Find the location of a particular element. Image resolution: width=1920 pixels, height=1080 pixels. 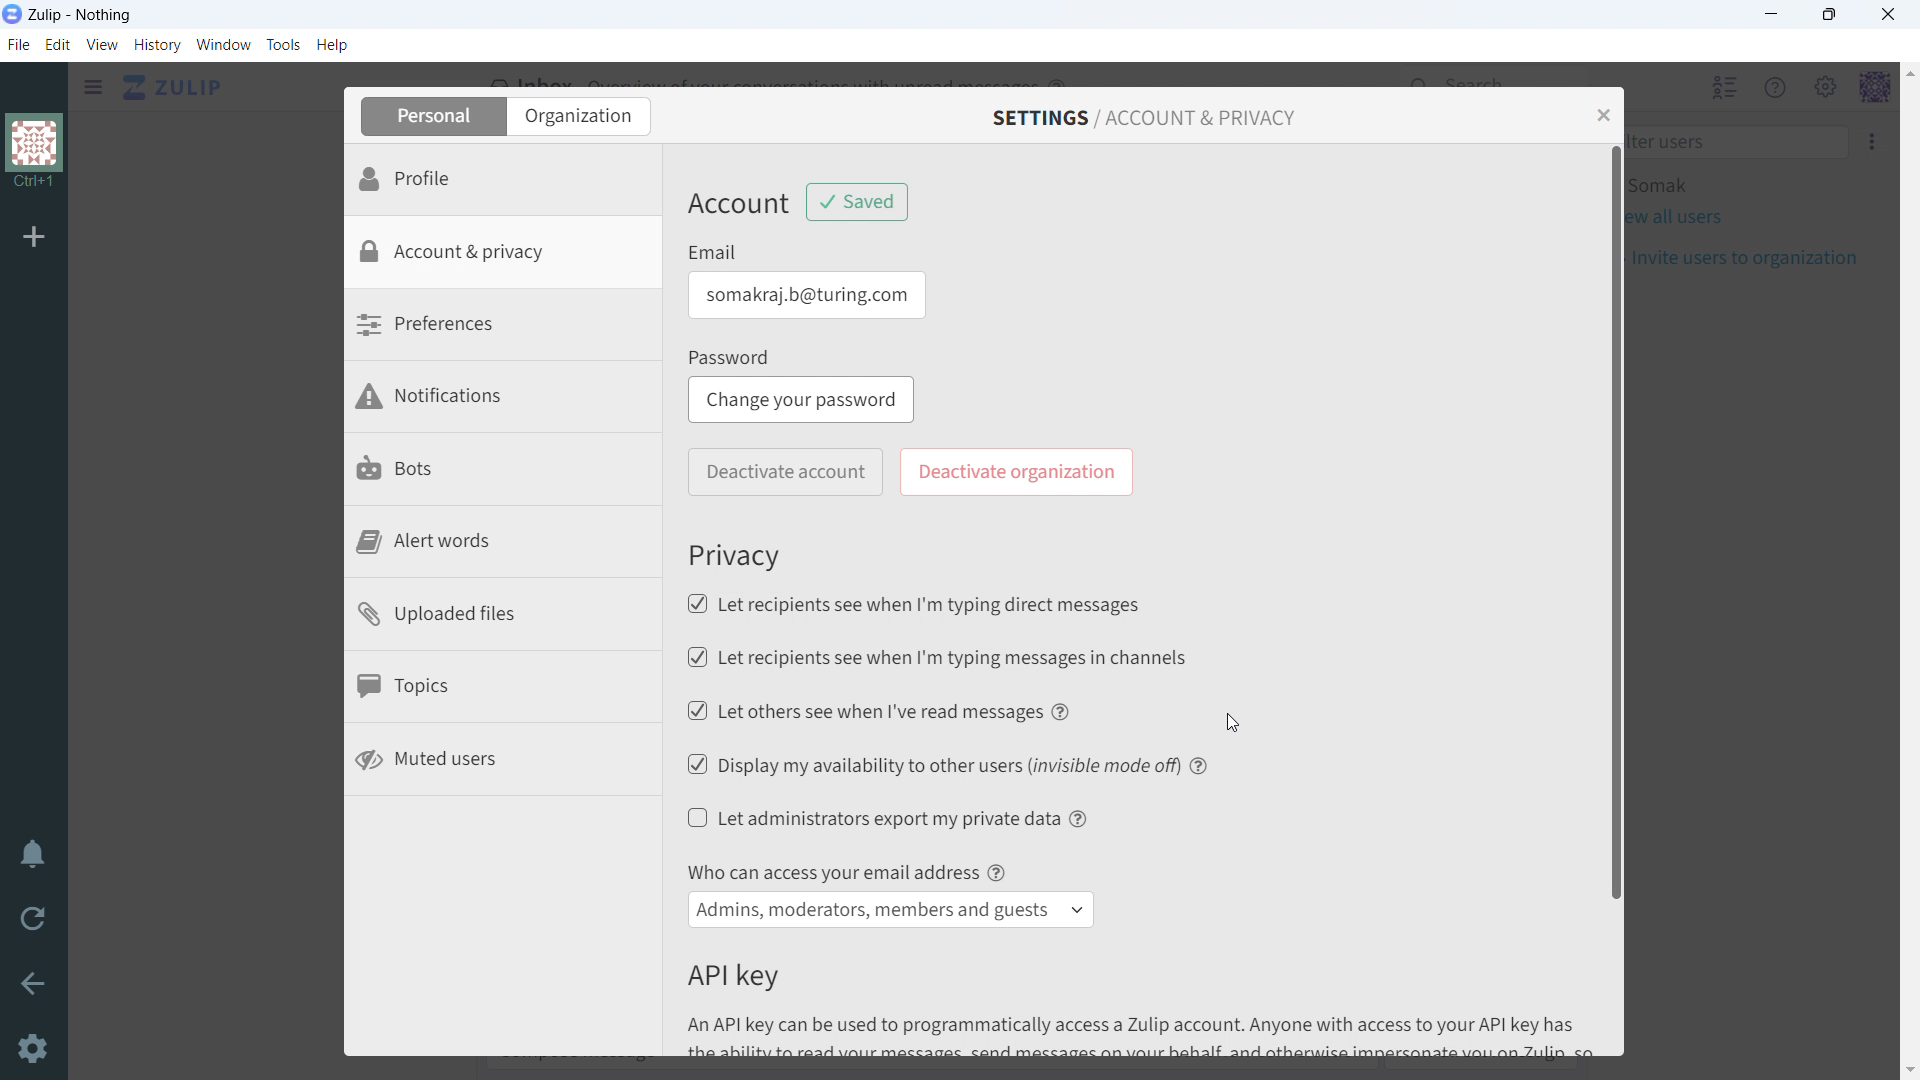

click to see sidebar menu is located at coordinates (94, 87).